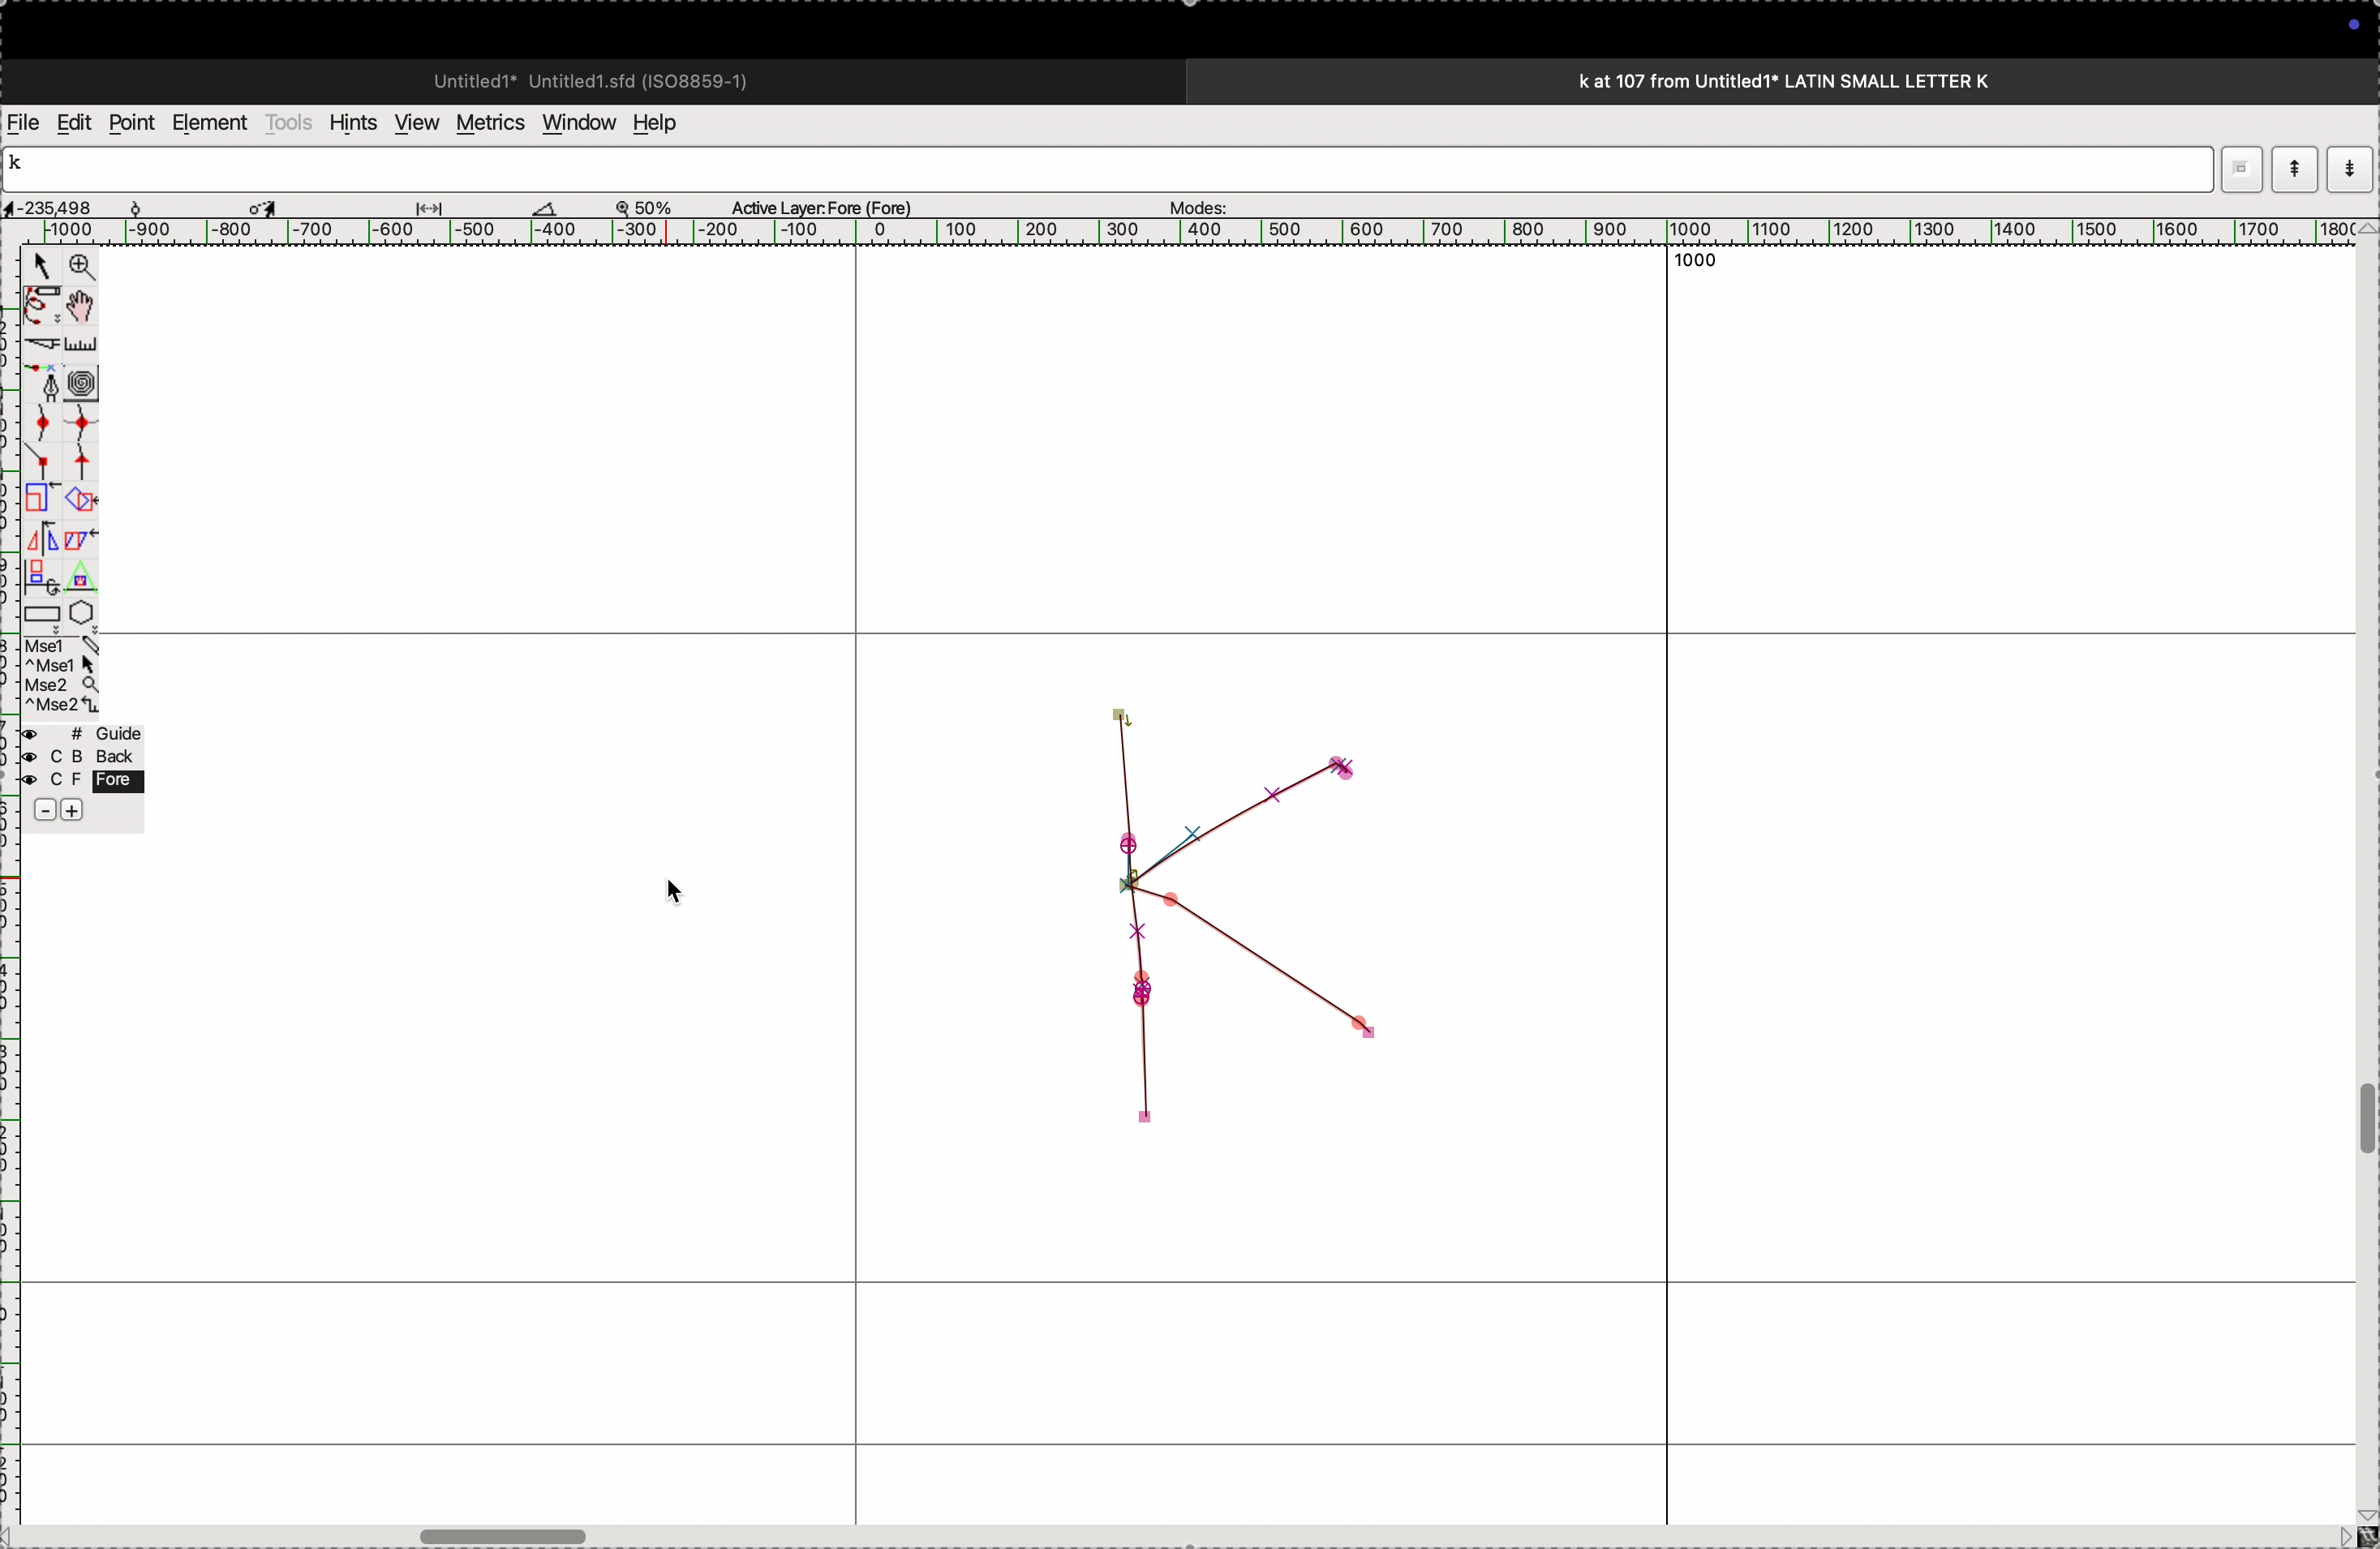 Image resolution: width=2380 pixels, height=1549 pixels. I want to click on cursor, so click(268, 205).